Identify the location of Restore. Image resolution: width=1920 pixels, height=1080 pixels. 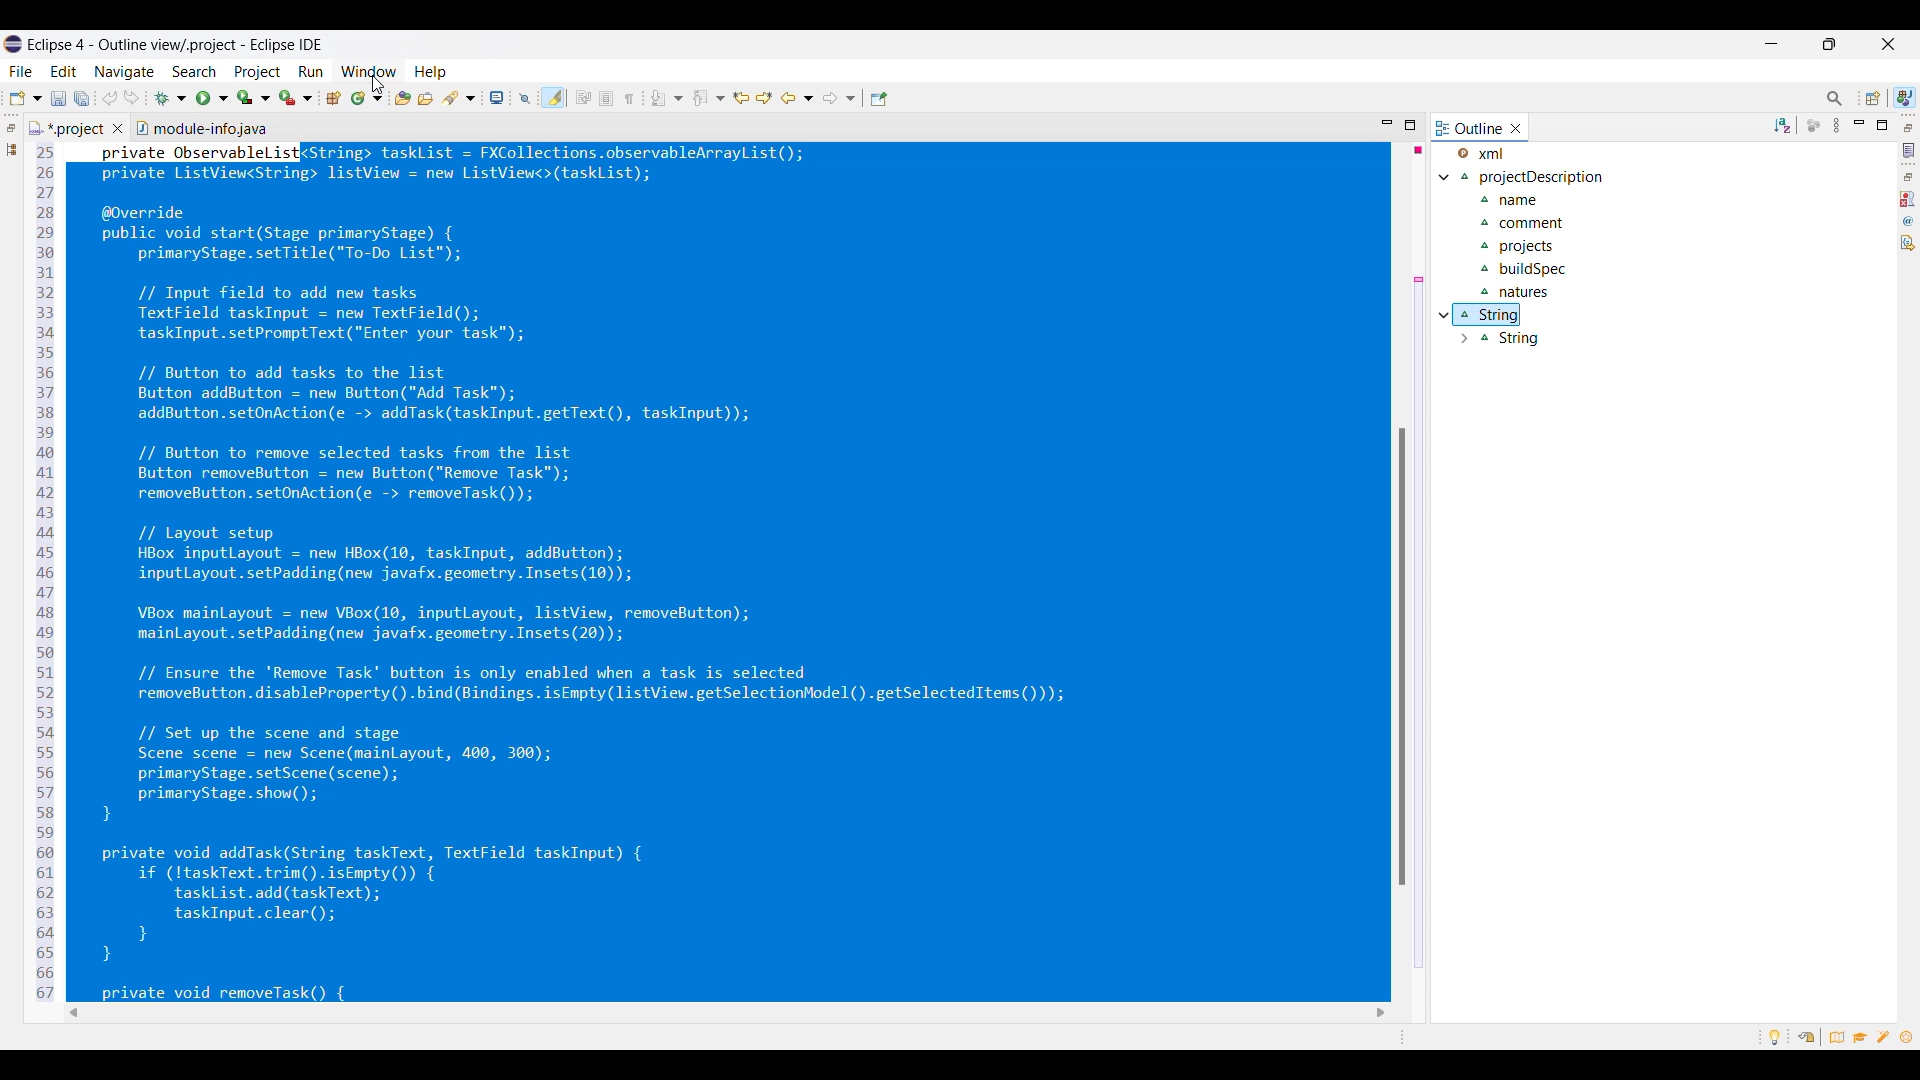
(1908, 128).